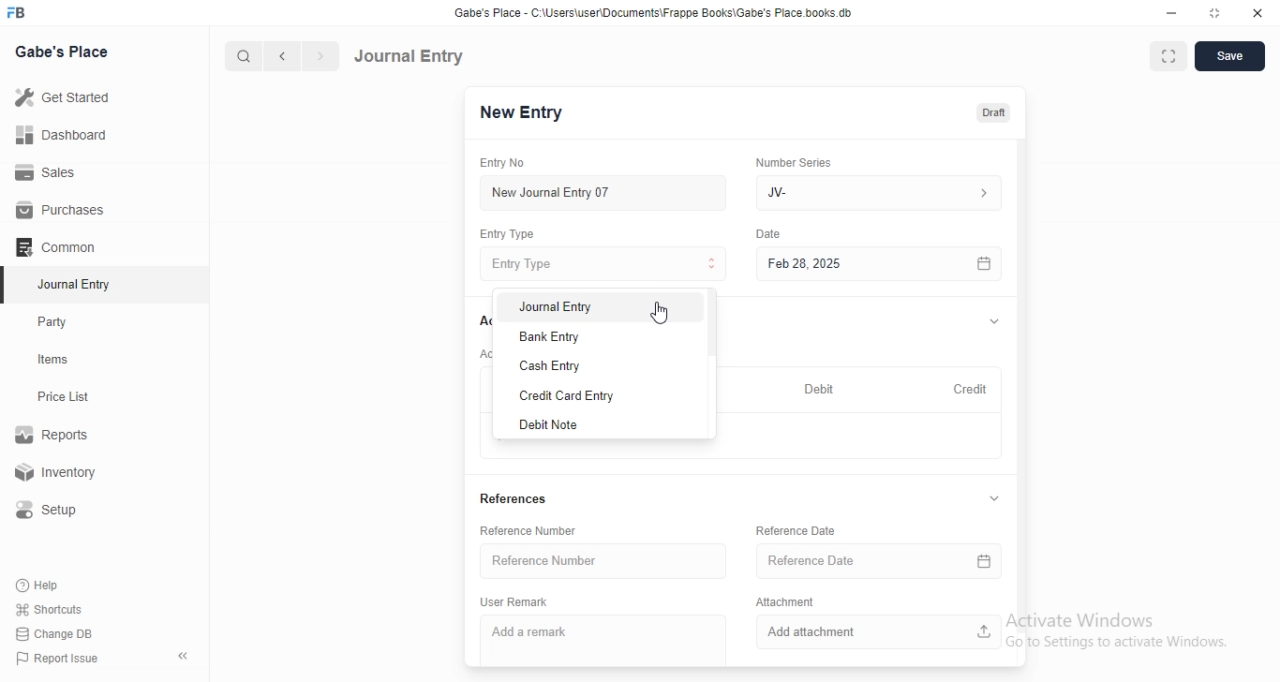 The width and height of the screenshot is (1280, 682). I want to click on ‘Change DB, so click(55, 634).